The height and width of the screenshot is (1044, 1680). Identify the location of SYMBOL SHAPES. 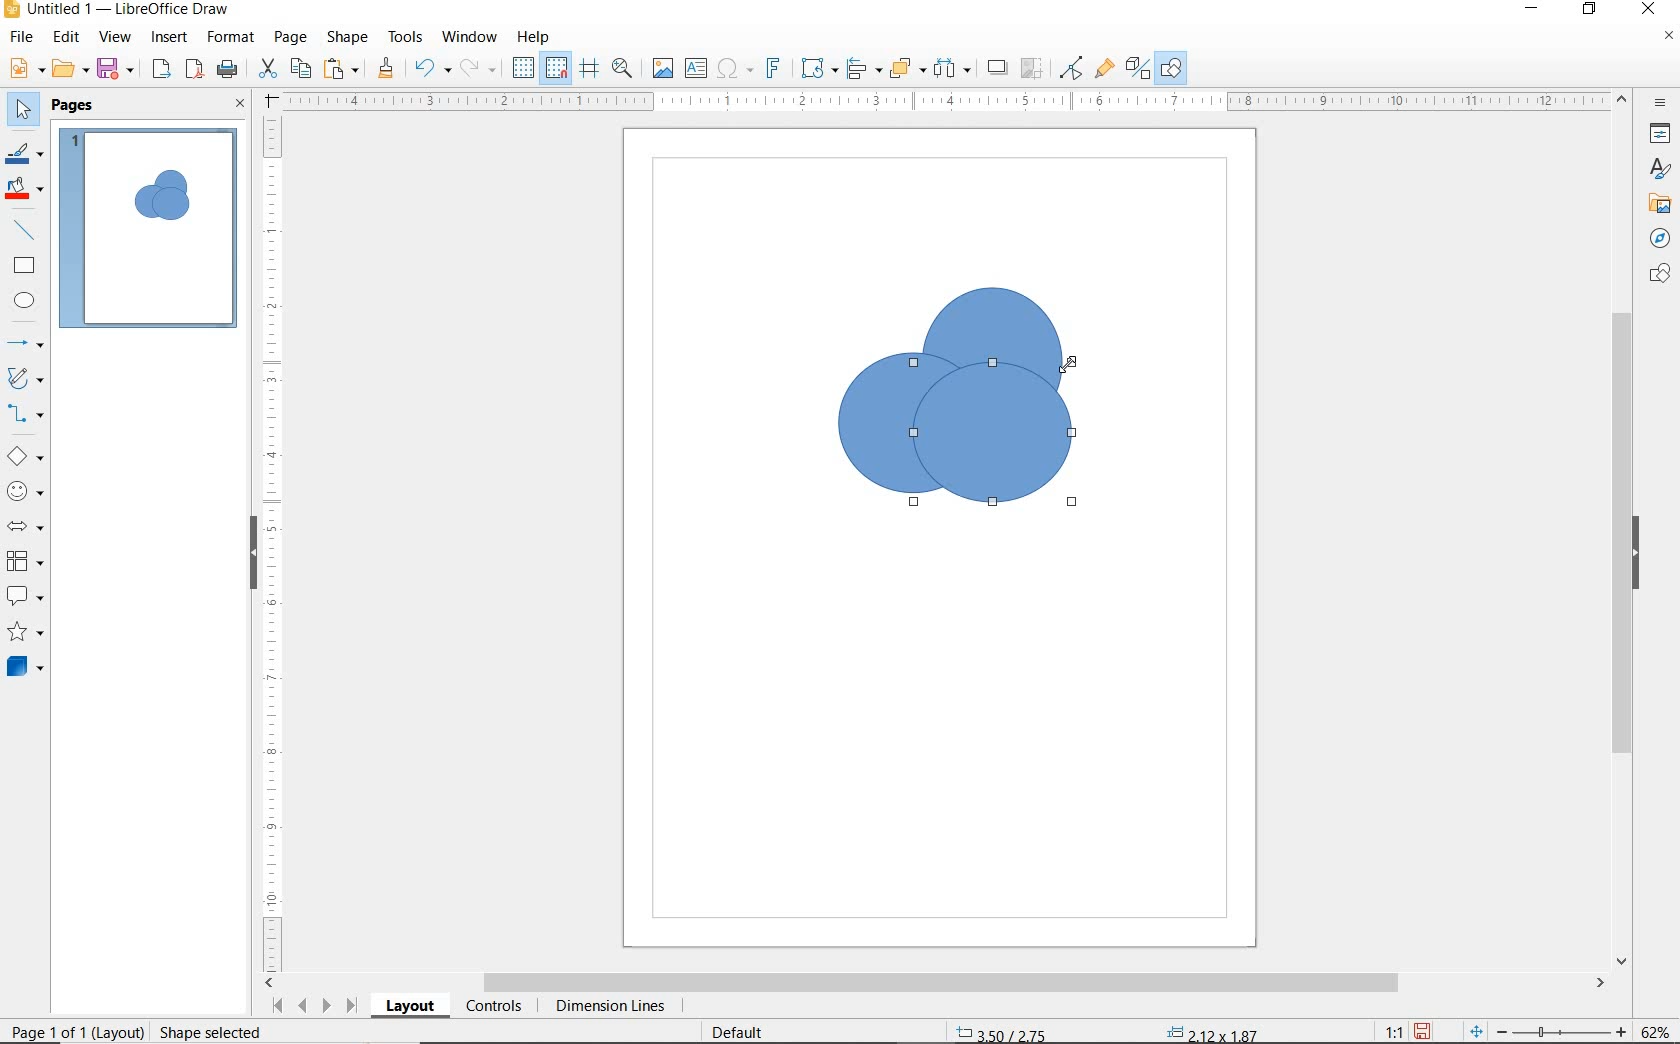
(26, 491).